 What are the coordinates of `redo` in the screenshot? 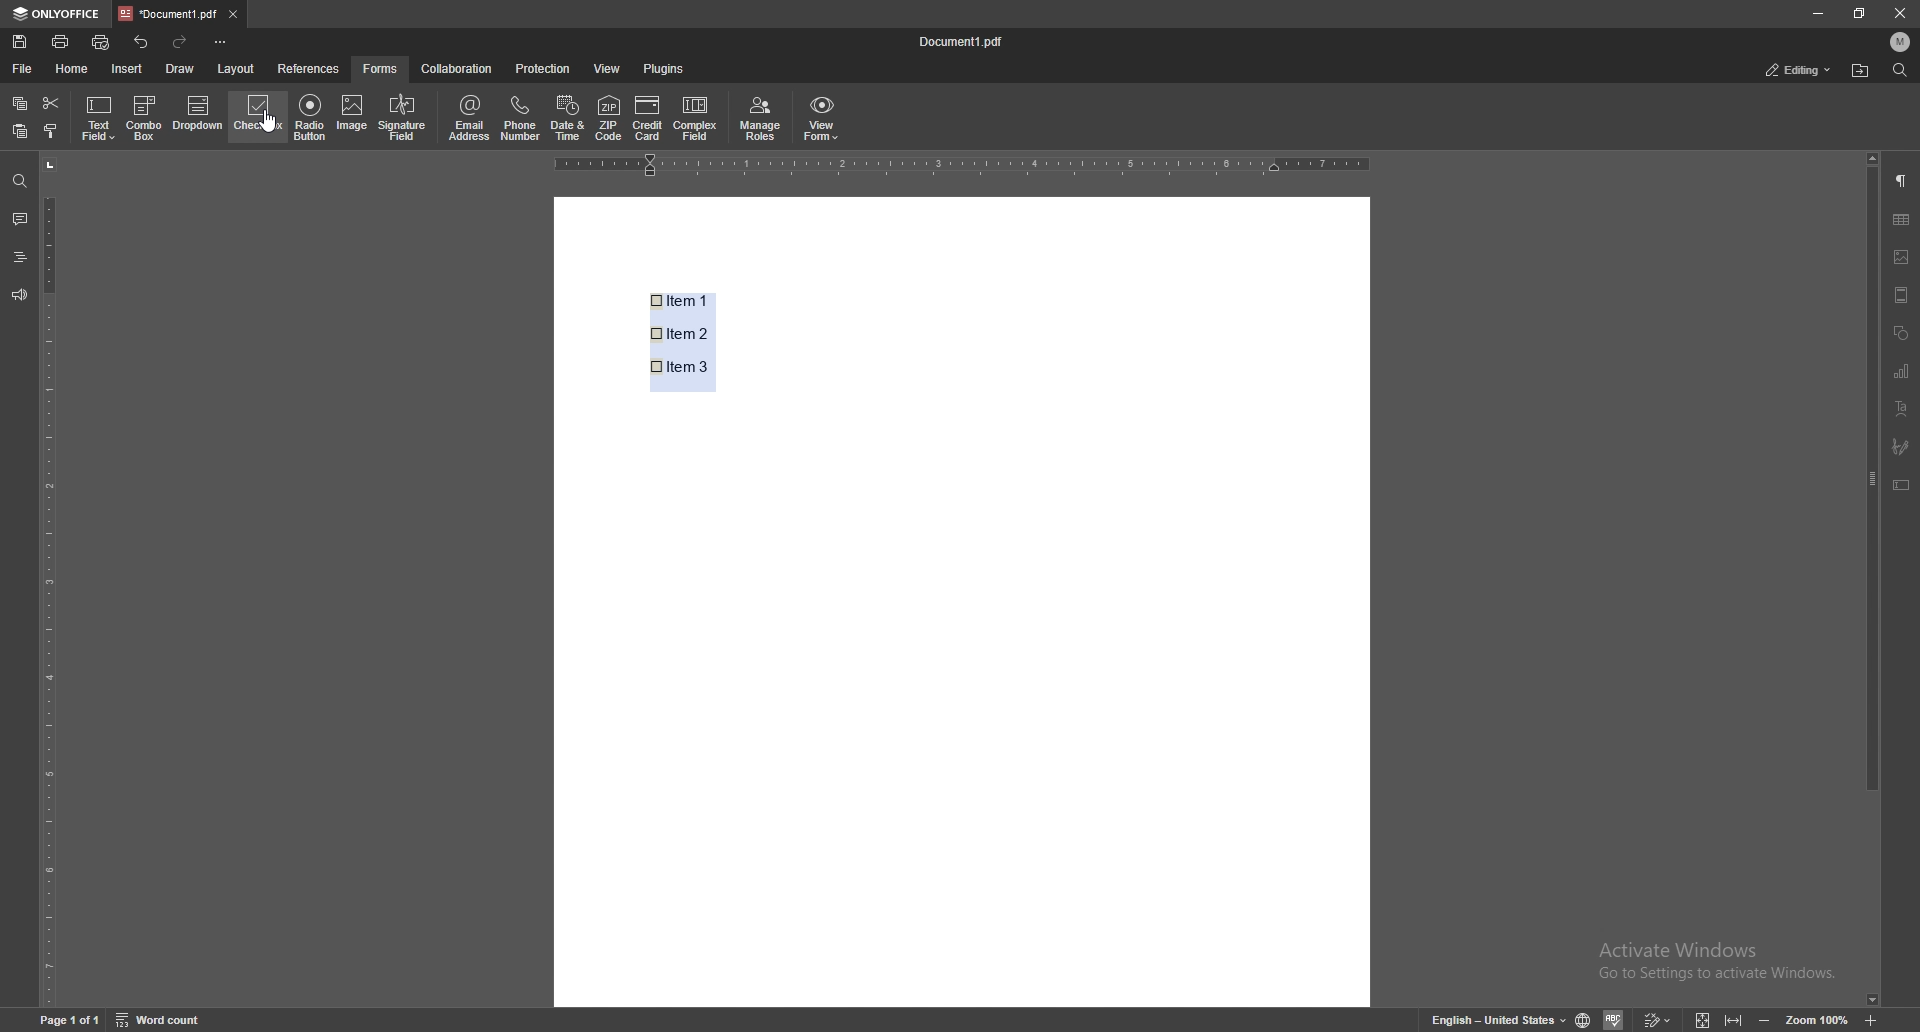 It's located at (180, 42).